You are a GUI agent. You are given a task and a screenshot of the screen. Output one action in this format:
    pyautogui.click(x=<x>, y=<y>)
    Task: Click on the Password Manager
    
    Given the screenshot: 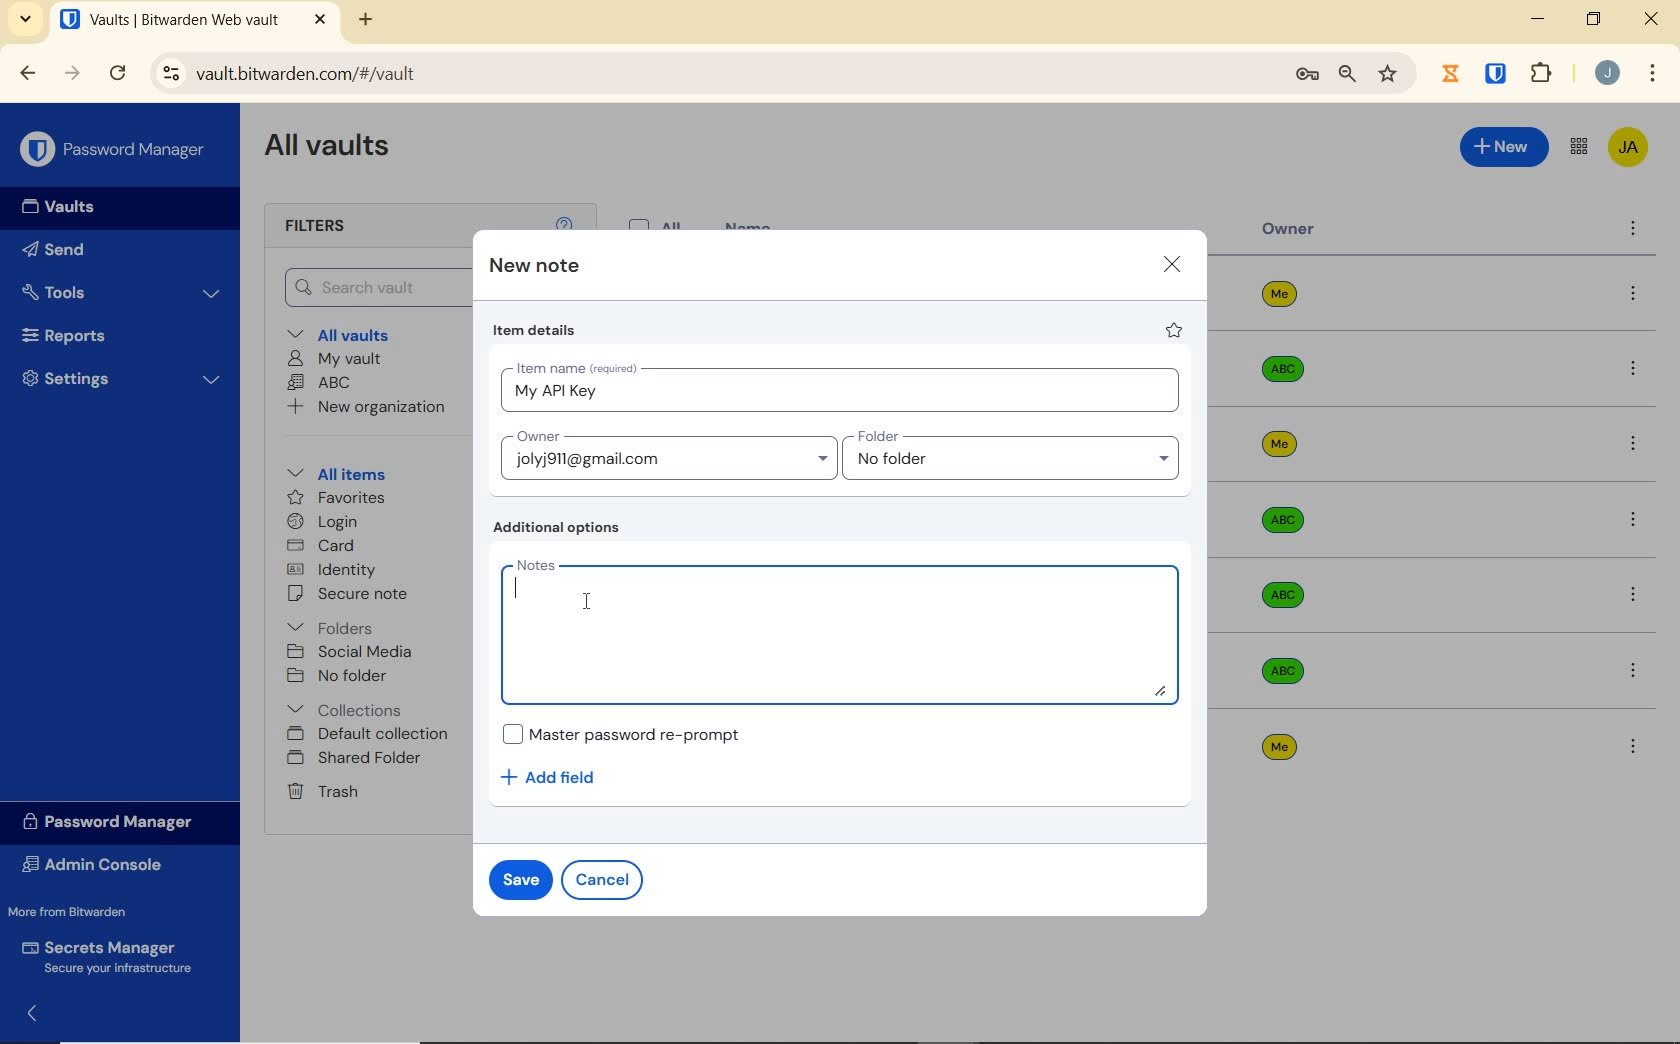 What is the action you would take?
    pyautogui.click(x=115, y=148)
    